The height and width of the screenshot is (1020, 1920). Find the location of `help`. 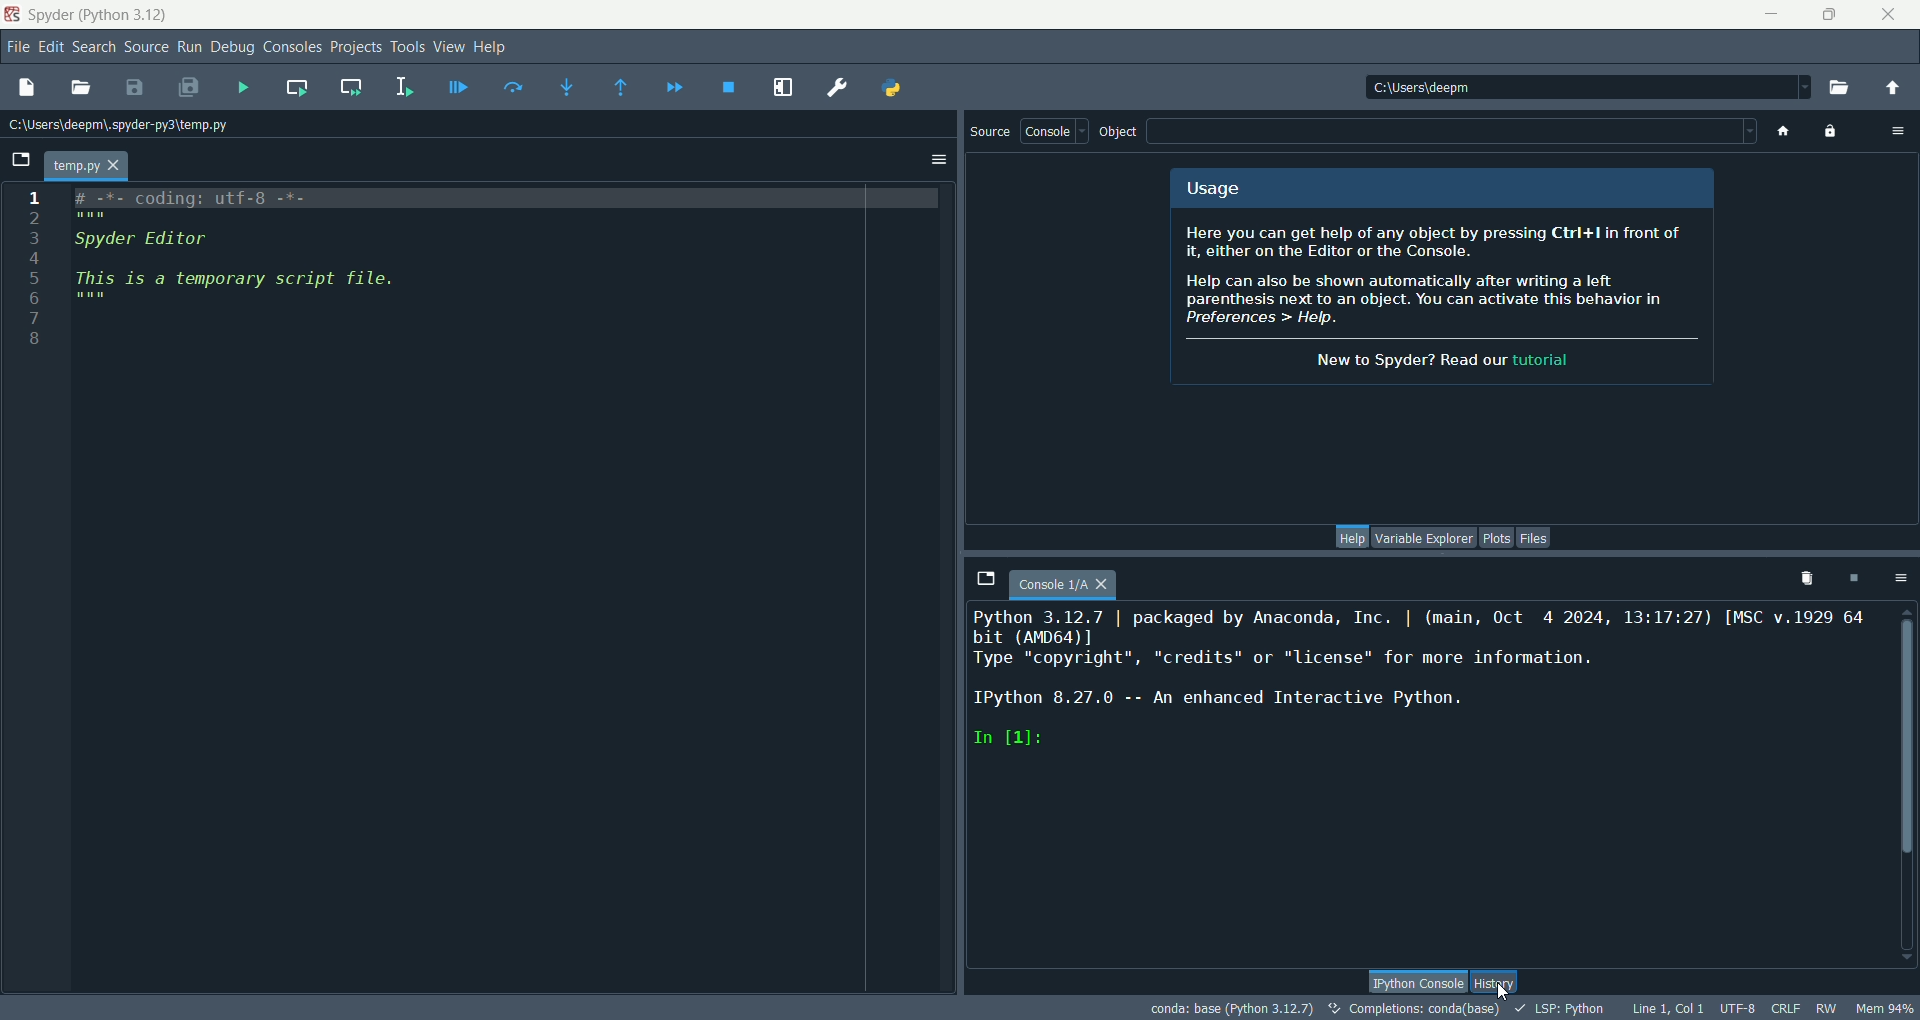

help is located at coordinates (1351, 537).